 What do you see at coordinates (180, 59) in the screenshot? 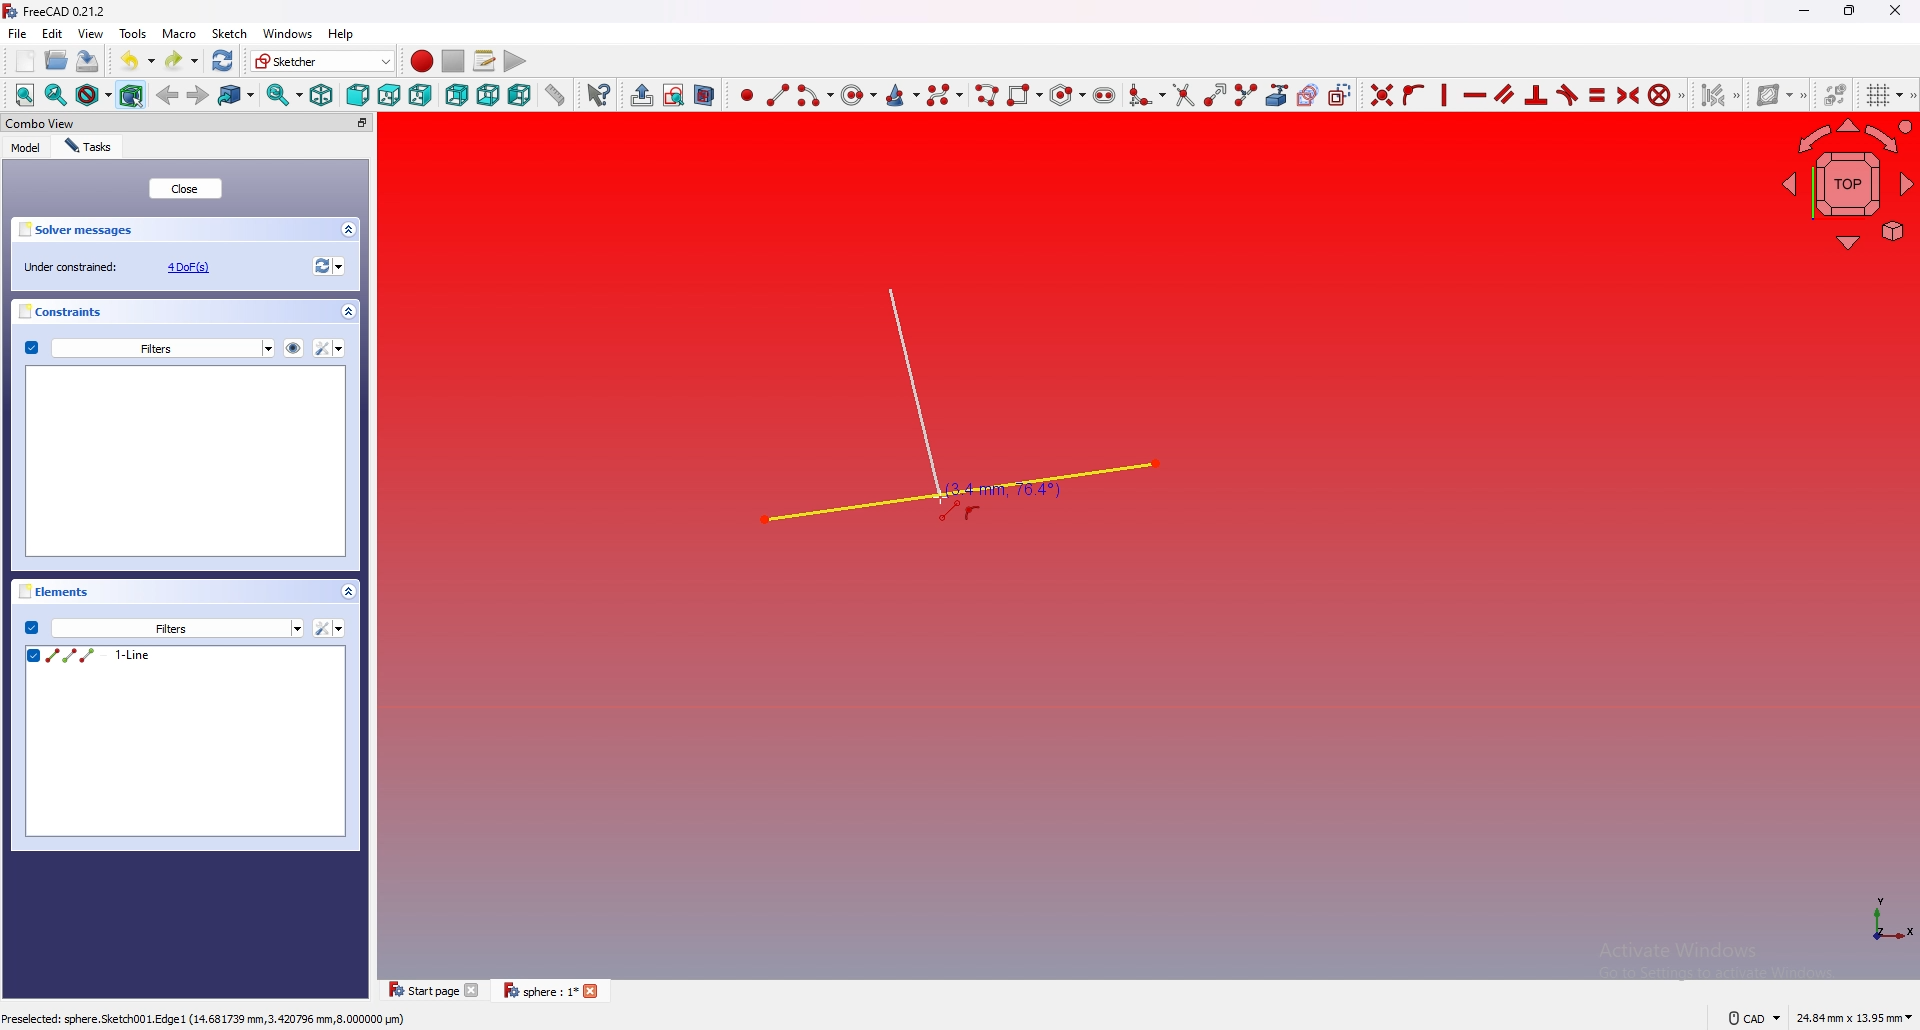
I see `Redo` at bounding box center [180, 59].